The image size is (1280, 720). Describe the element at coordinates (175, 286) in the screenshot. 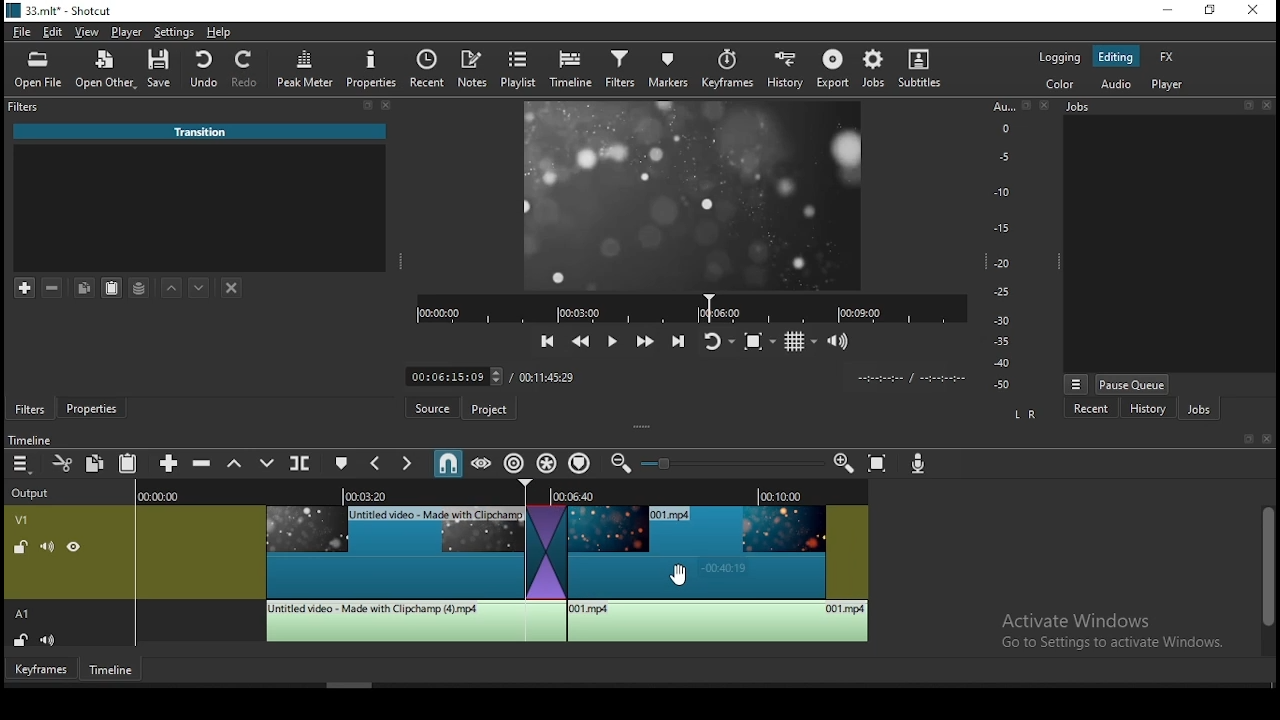

I see `move filter up` at that location.